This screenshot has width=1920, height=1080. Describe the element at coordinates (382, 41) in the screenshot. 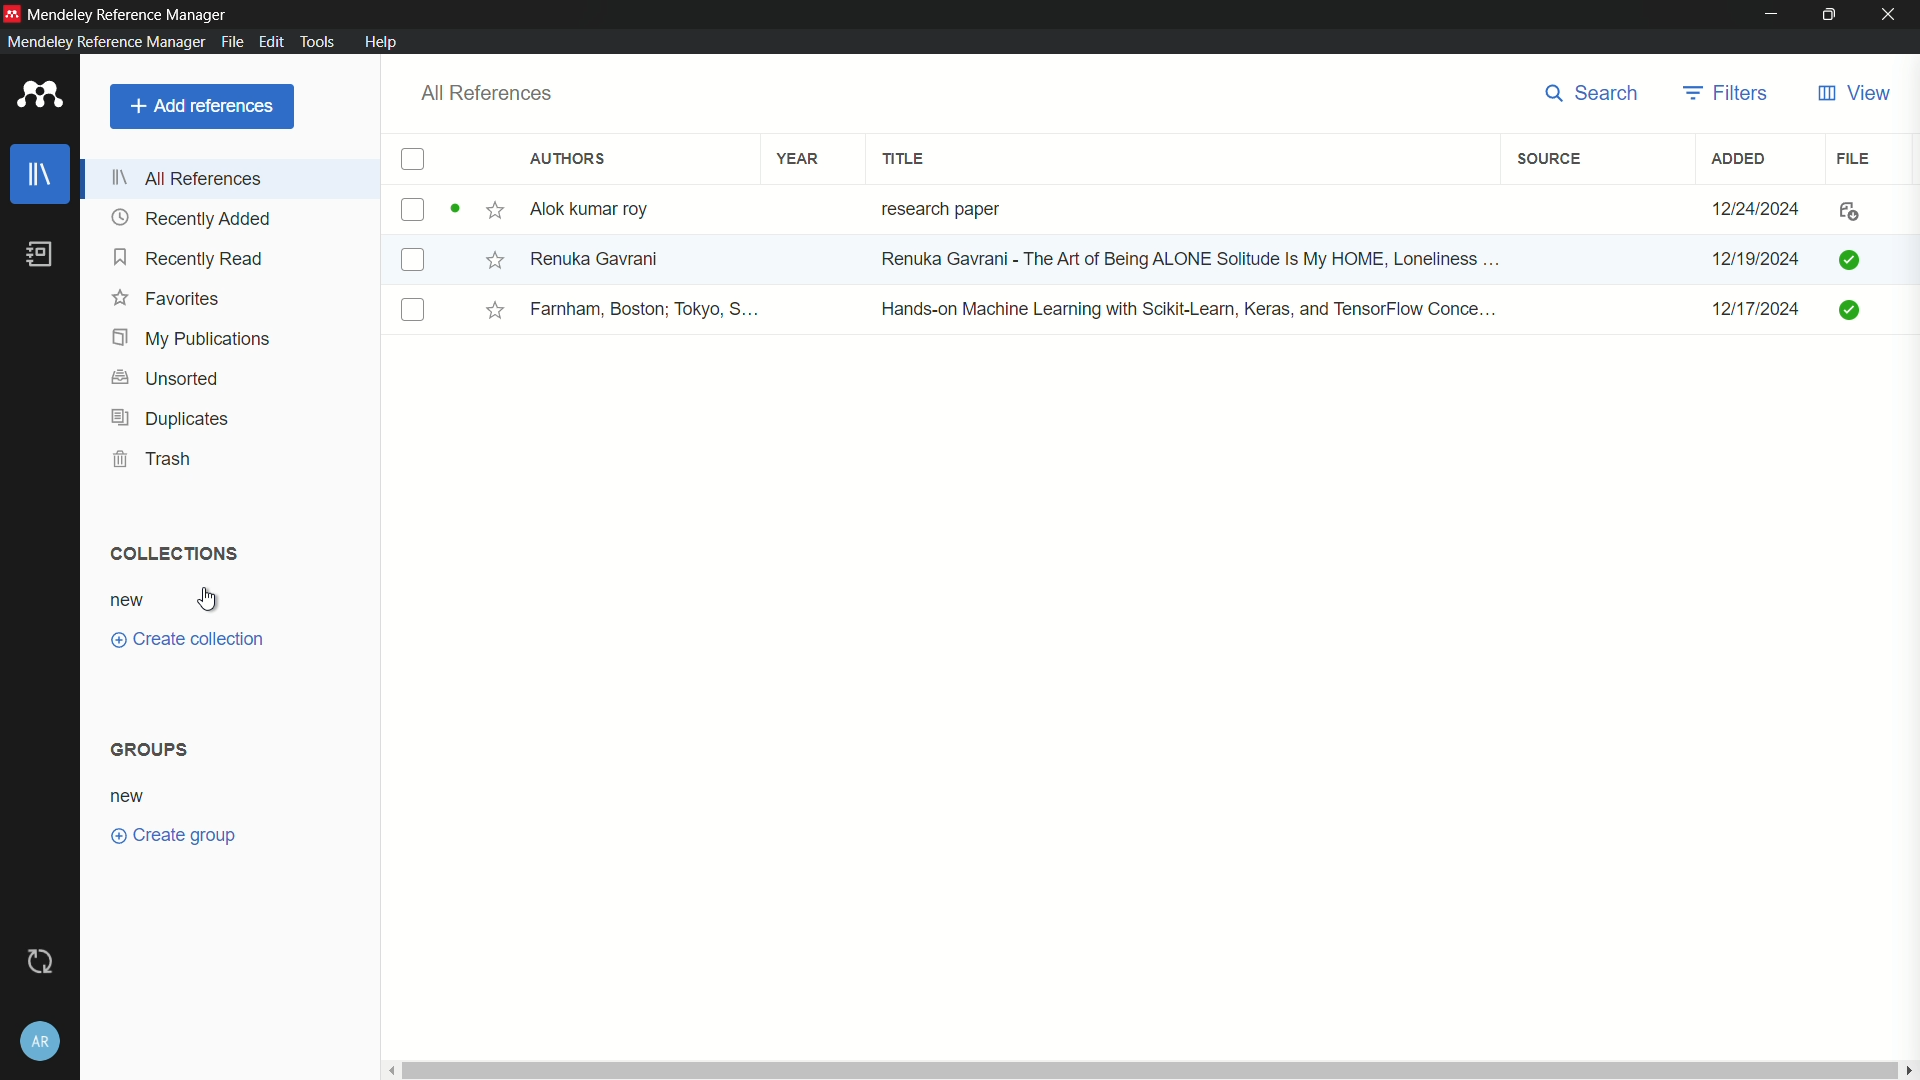

I see `help menu` at that location.